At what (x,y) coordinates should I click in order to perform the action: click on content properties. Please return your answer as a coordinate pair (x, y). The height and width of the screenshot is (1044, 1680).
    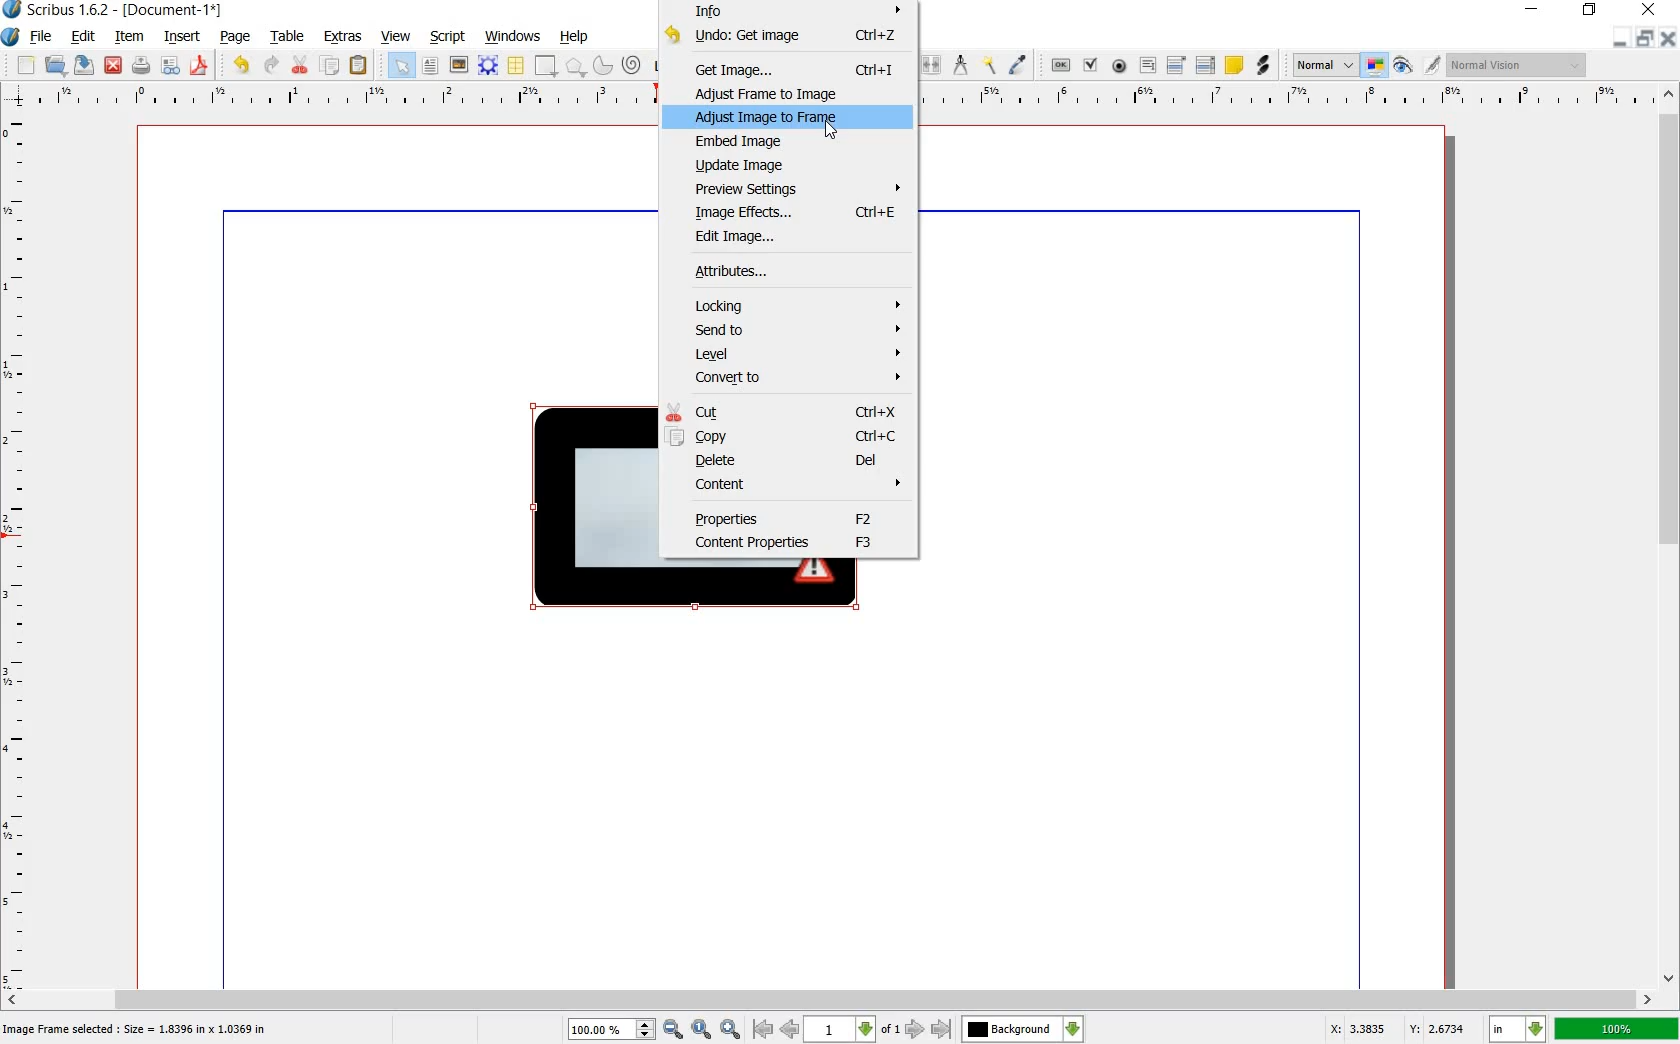
    Looking at the image, I should click on (793, 544).